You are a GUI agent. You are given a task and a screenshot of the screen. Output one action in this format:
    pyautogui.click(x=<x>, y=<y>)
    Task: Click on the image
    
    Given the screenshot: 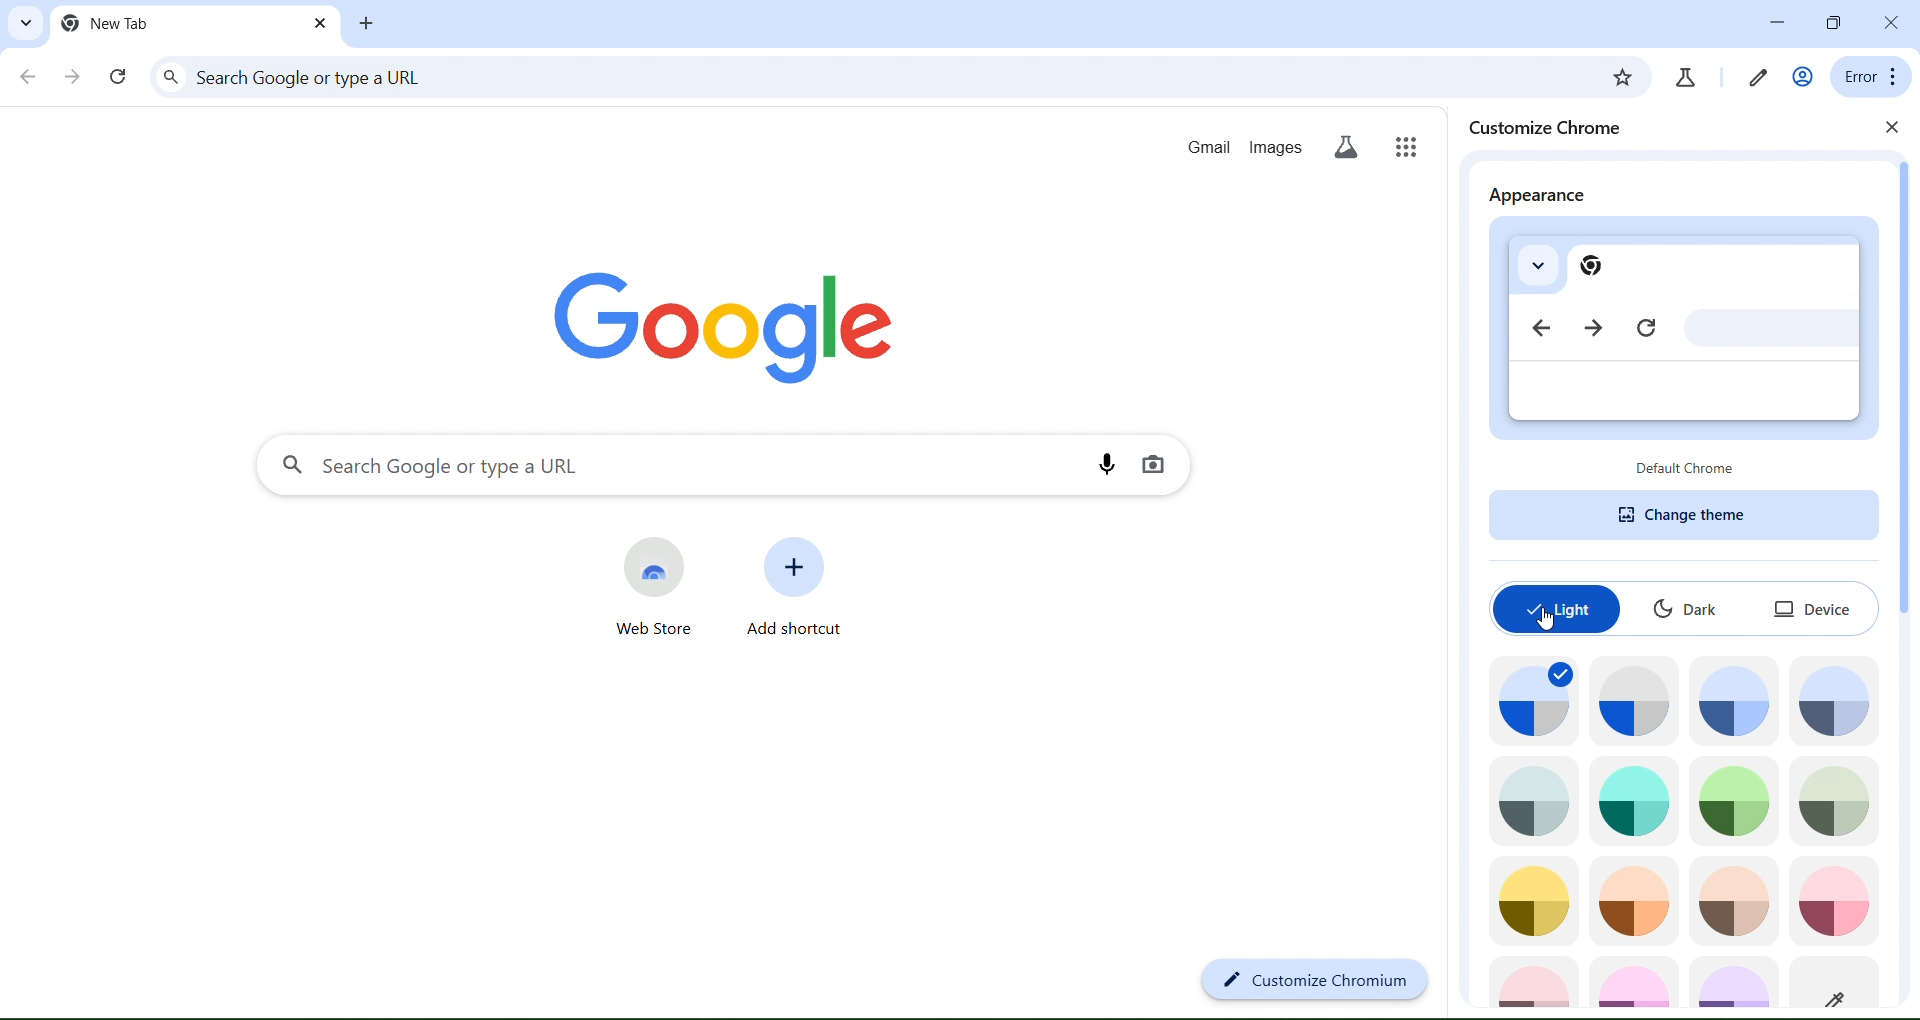 What is the action you would take?
    pyautogui.click(x=1528, y=698)
    